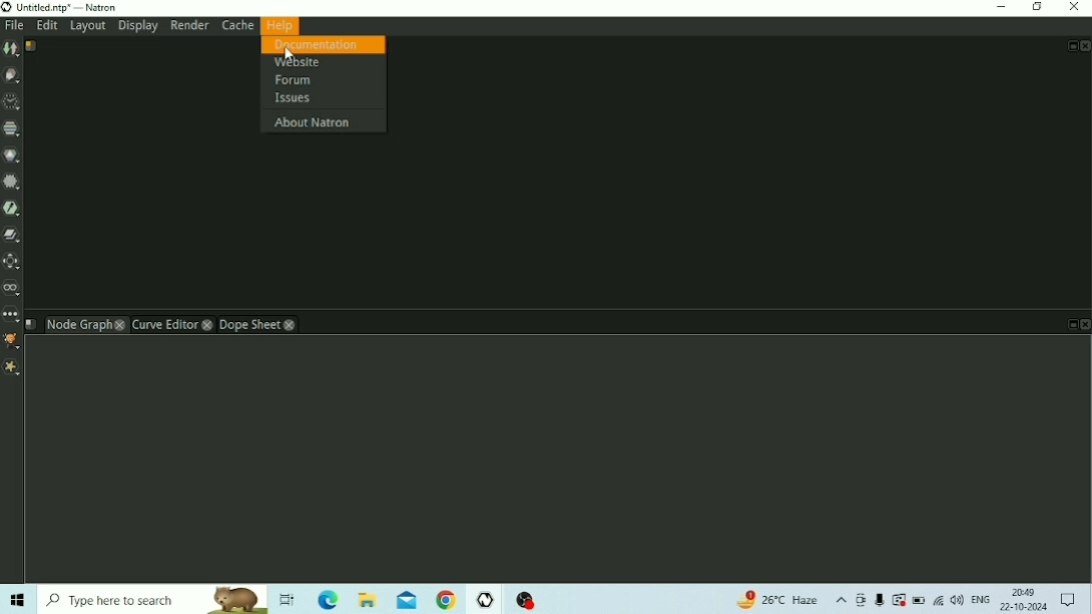  I want to click on Float Pane, so click(1069, 46).